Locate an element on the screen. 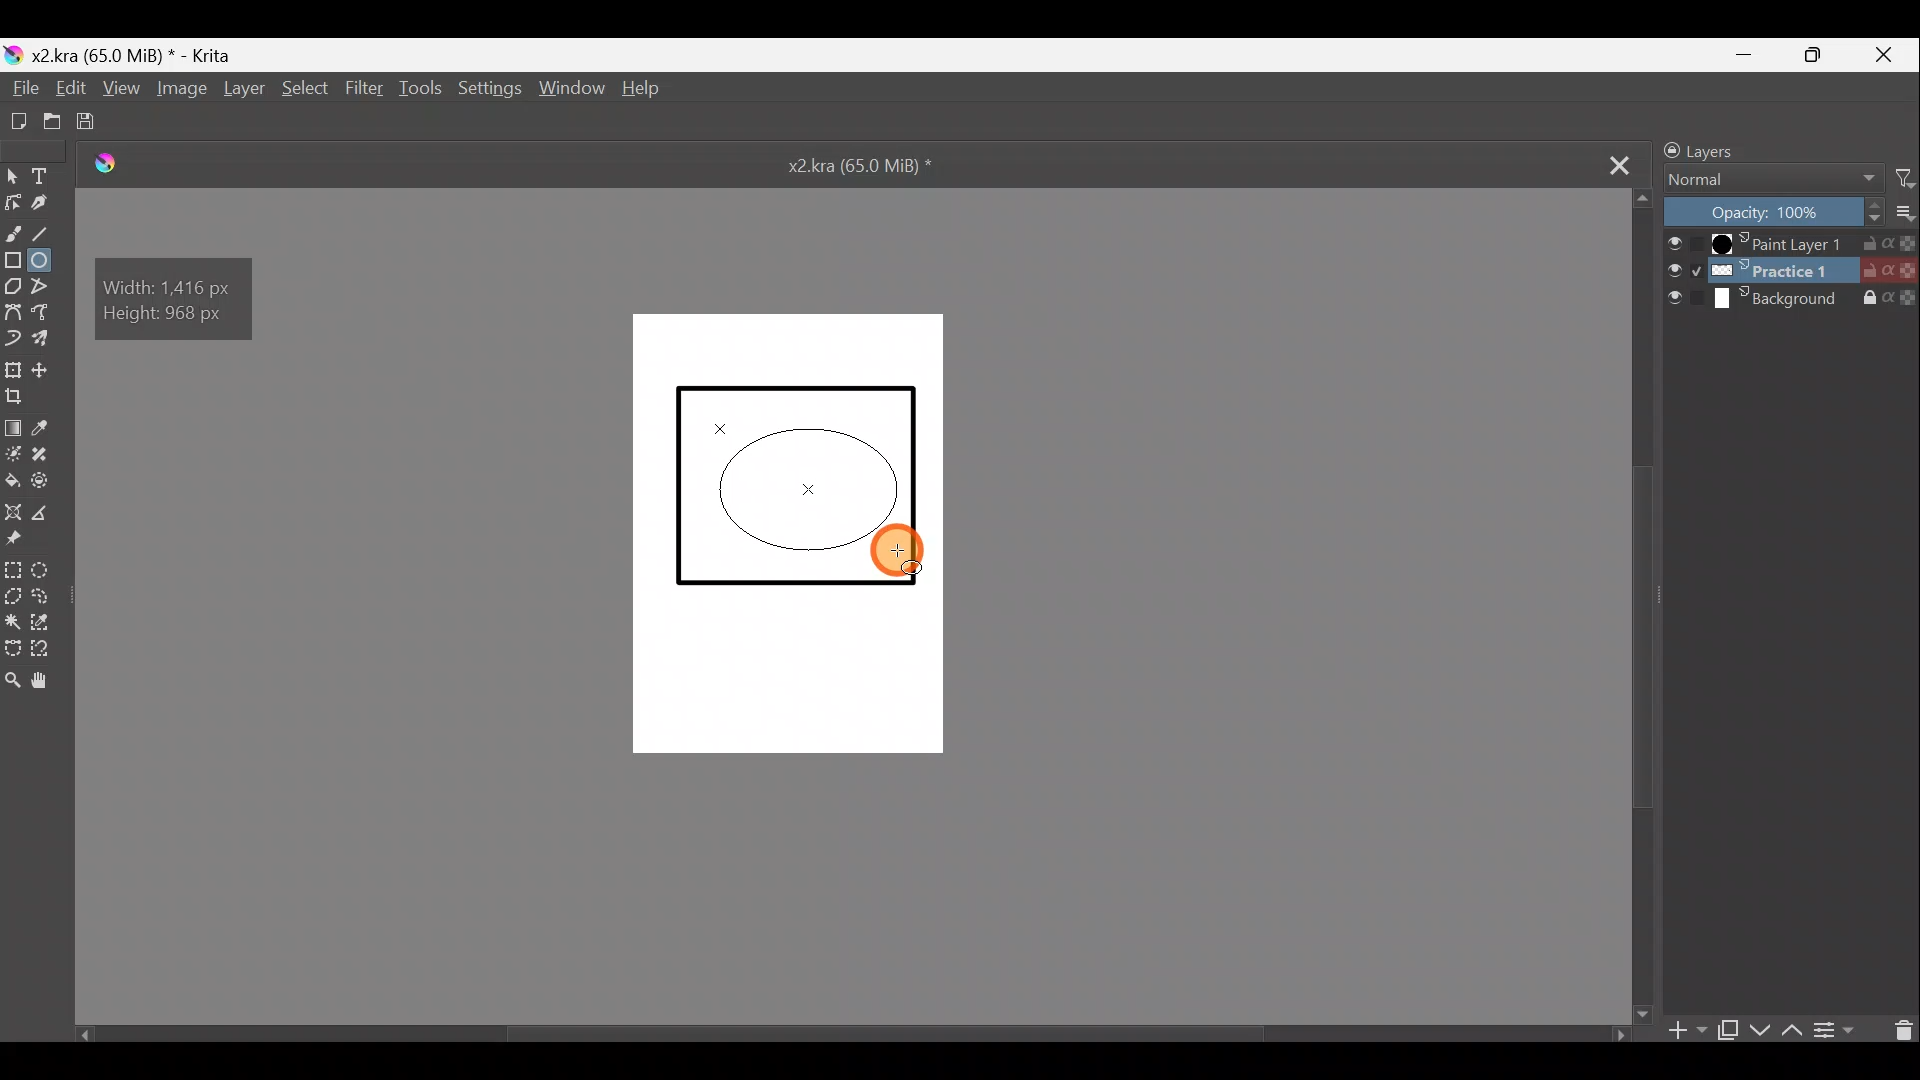 Image resolution: width=1920 pixels, height=1080 pixels. Width: 1,416 px is located at coordinates (173, 285).